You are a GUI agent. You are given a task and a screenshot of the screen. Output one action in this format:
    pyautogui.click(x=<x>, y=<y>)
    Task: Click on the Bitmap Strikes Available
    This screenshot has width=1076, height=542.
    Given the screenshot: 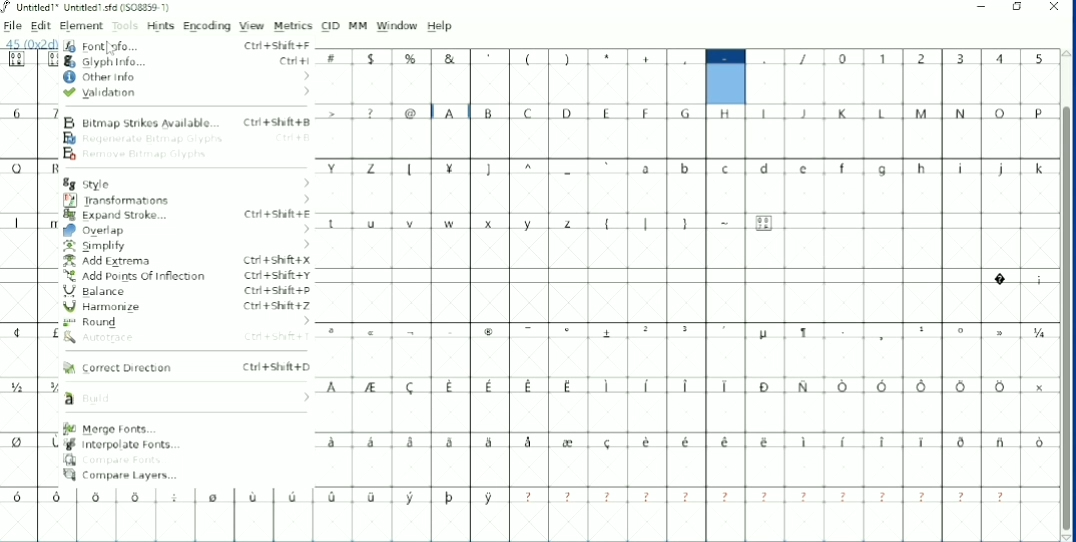 What is the action you would take?
    pyautogui.click(x=187, y=122)
    